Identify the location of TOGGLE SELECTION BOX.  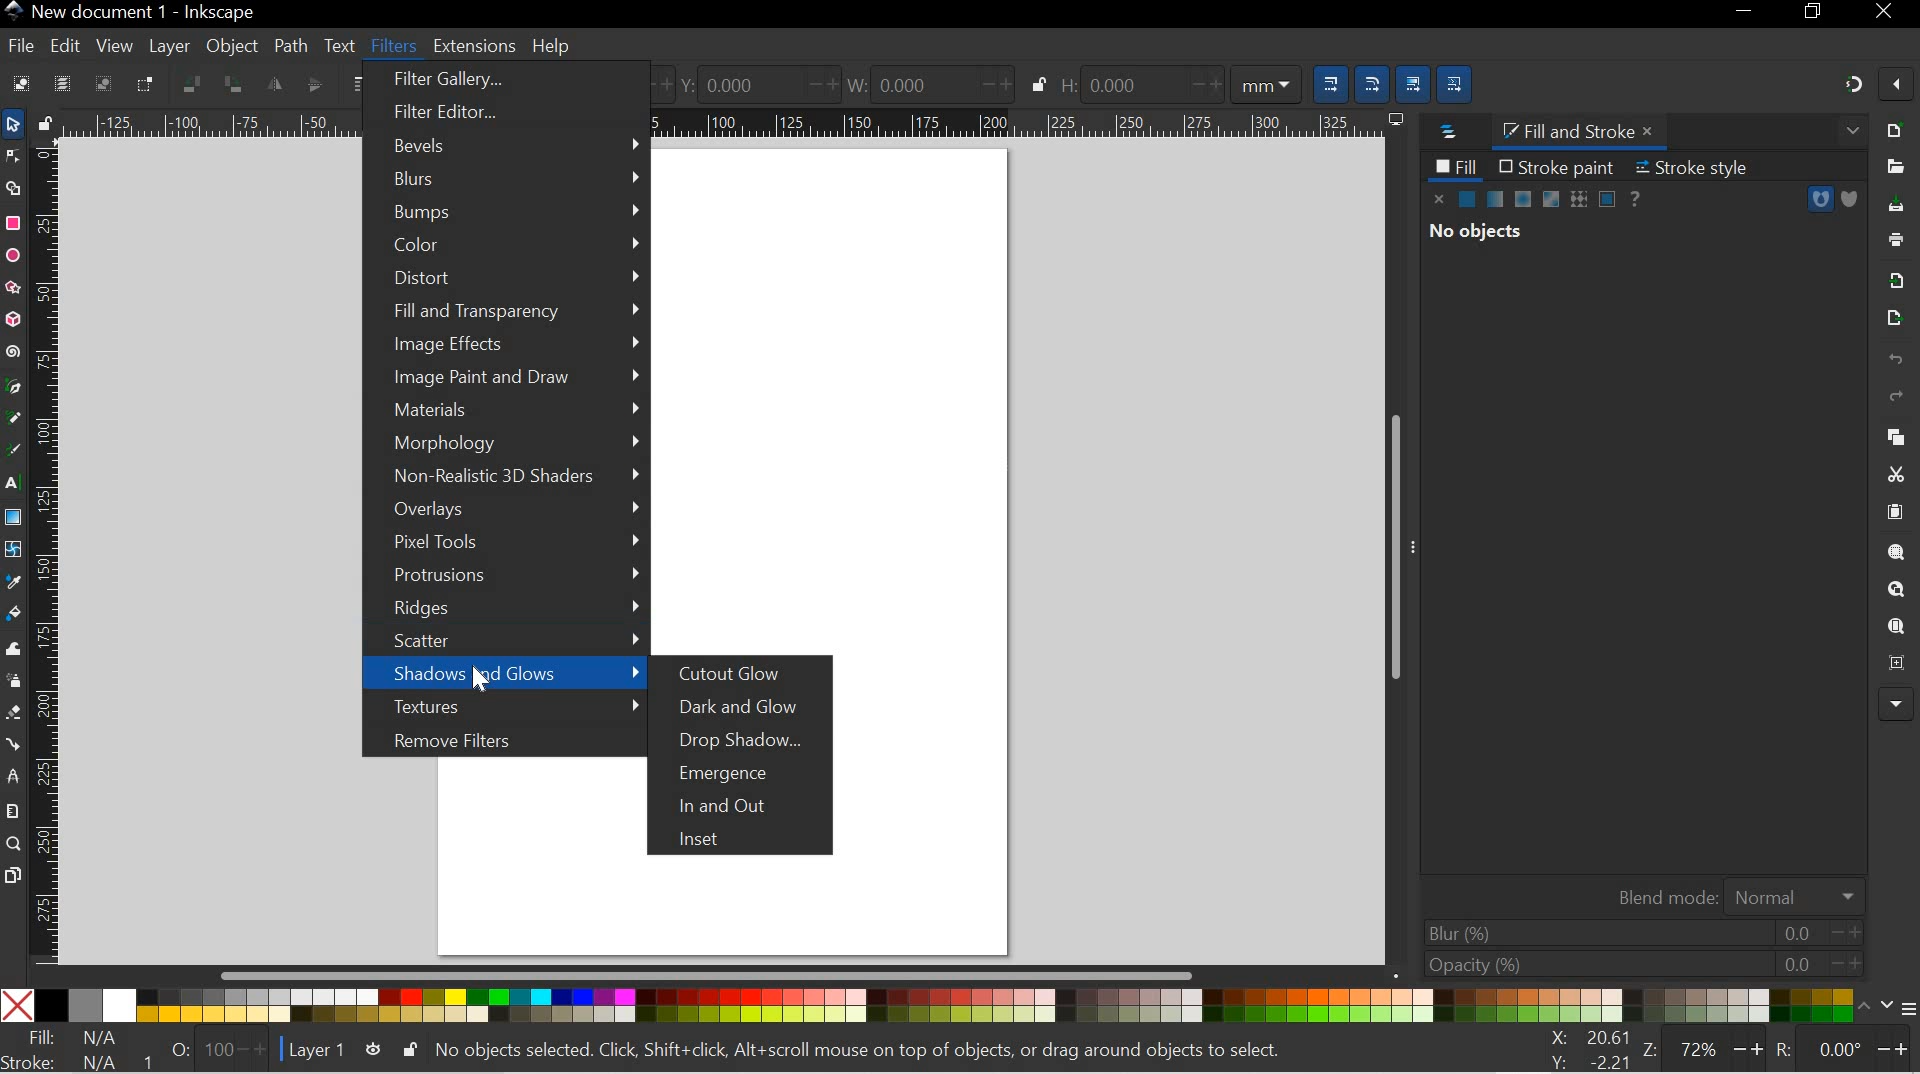
(149, 84).